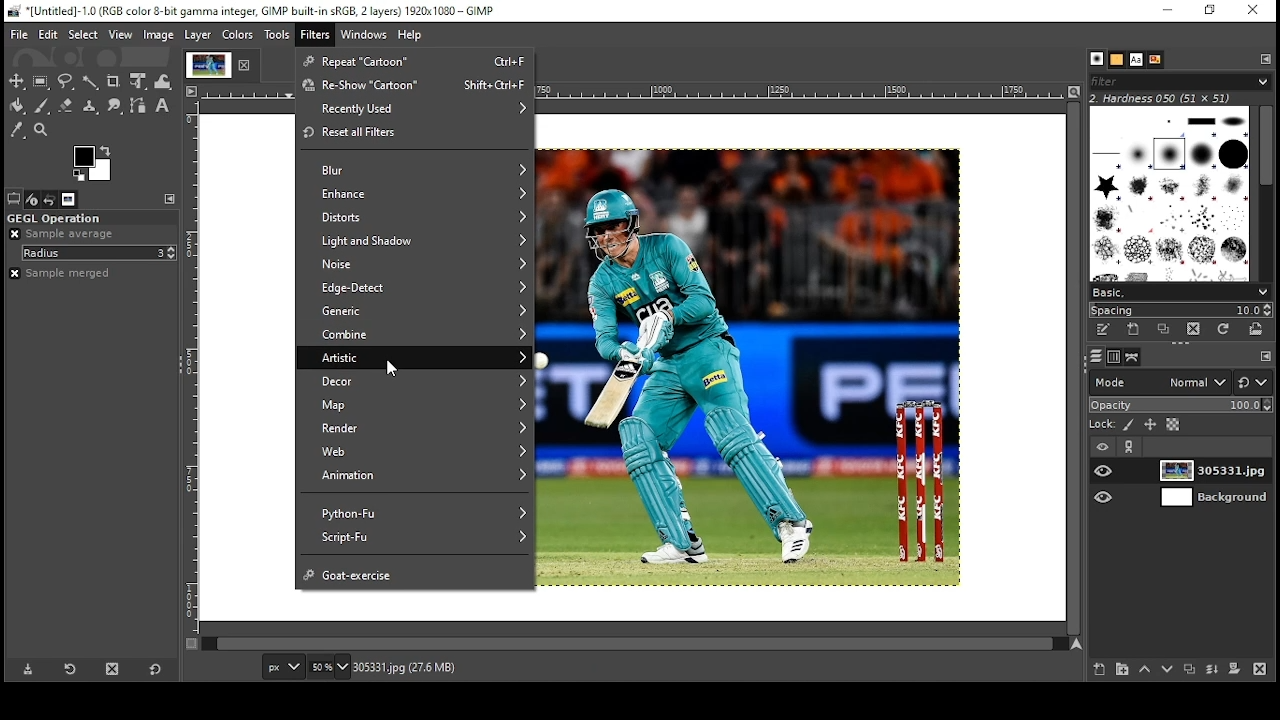  What do you see at coordinates (1180, 309) in the screenshot?
I see `spacing` at bounding box center [1180, 309].